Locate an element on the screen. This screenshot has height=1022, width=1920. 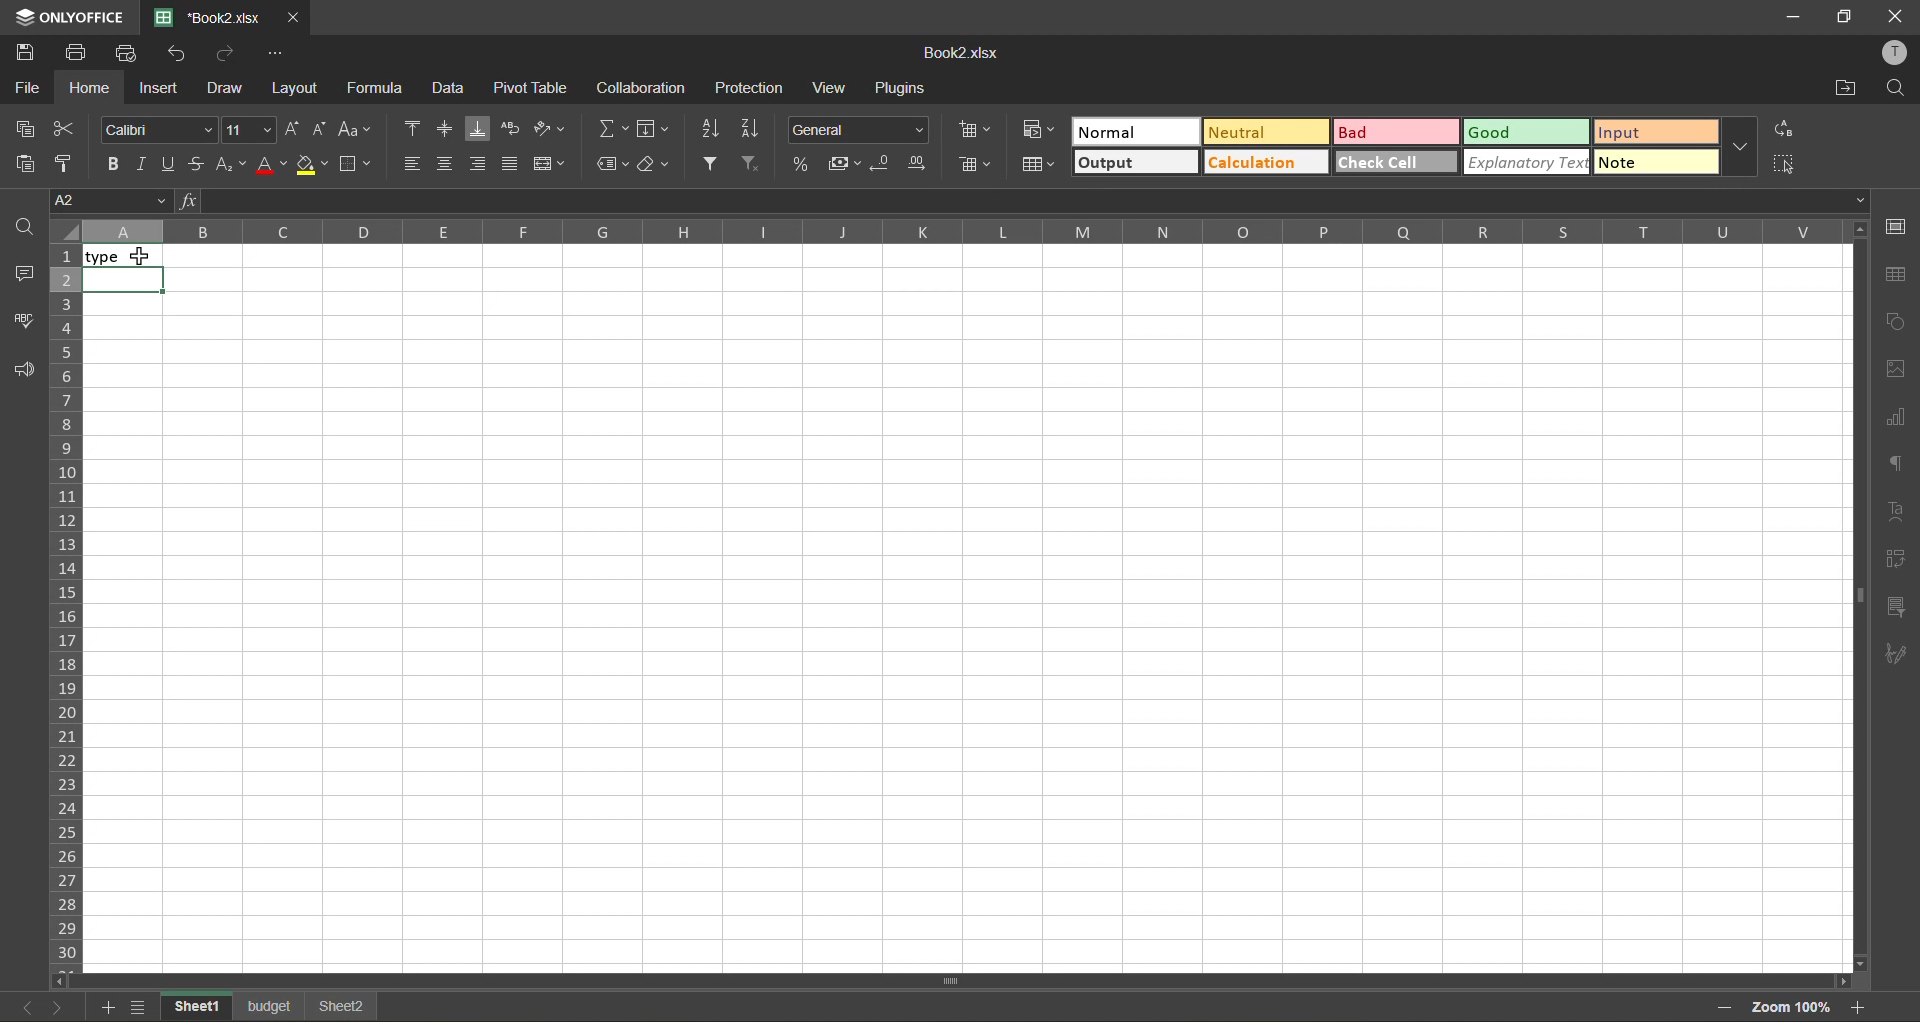
sub/superscript is located at coordinates (229, 166).